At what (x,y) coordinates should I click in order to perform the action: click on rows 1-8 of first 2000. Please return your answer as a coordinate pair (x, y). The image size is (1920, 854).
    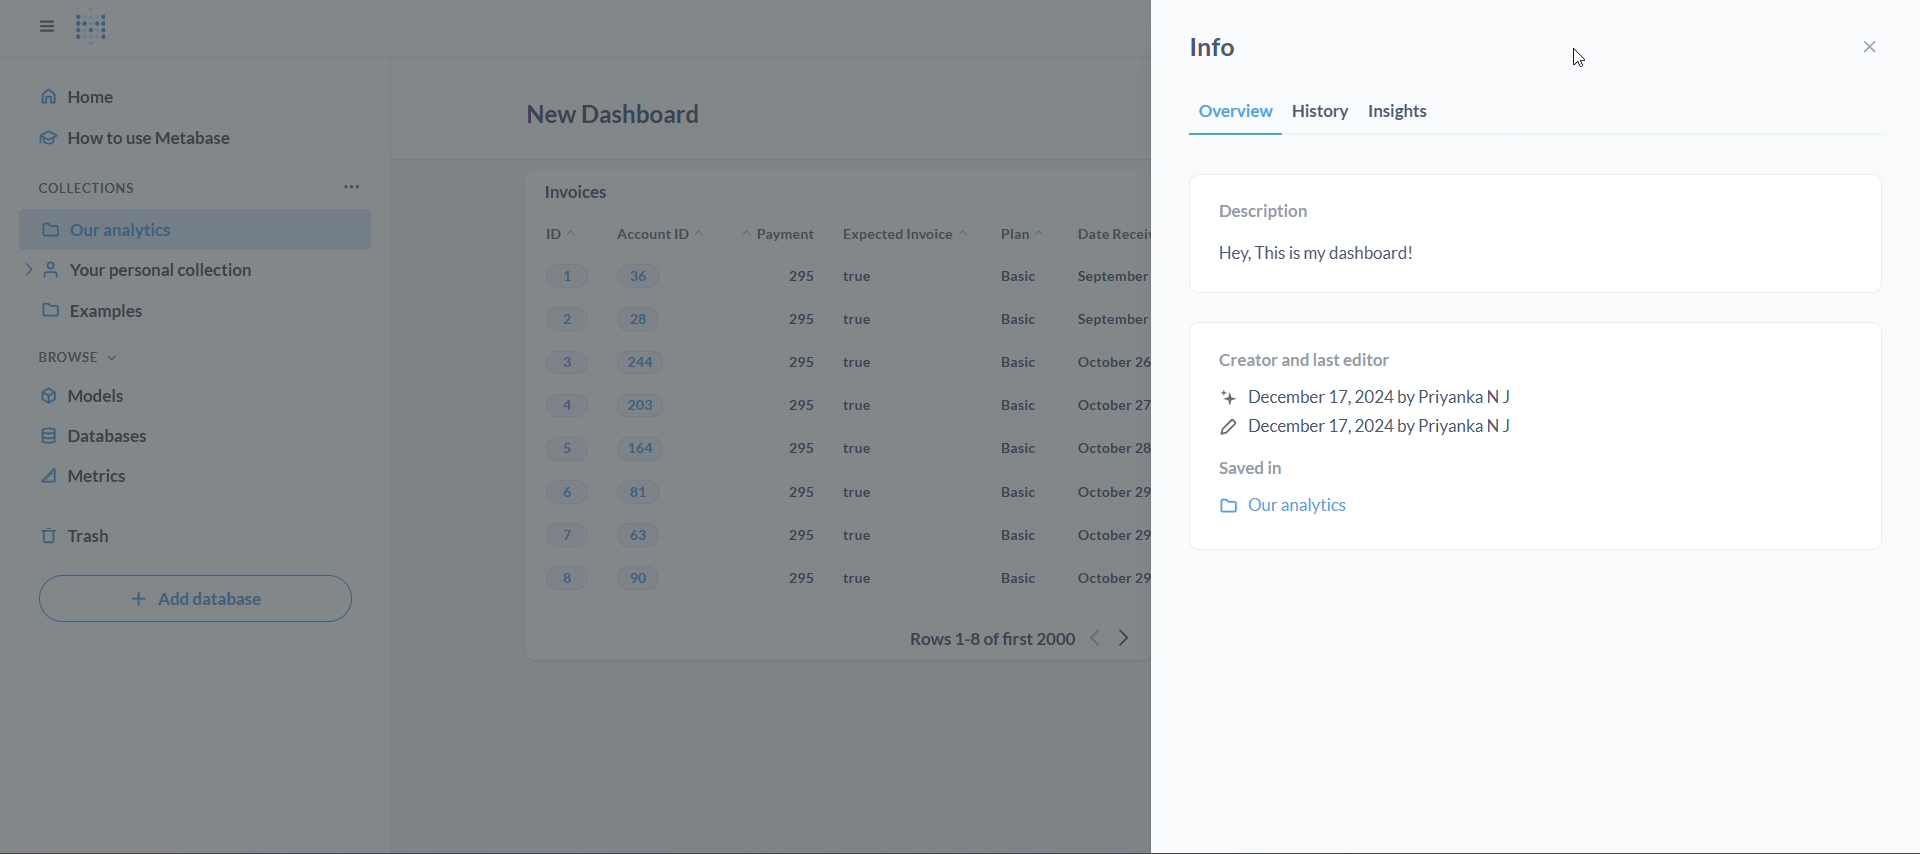
    Looking at the image, I should click on (988, 640).